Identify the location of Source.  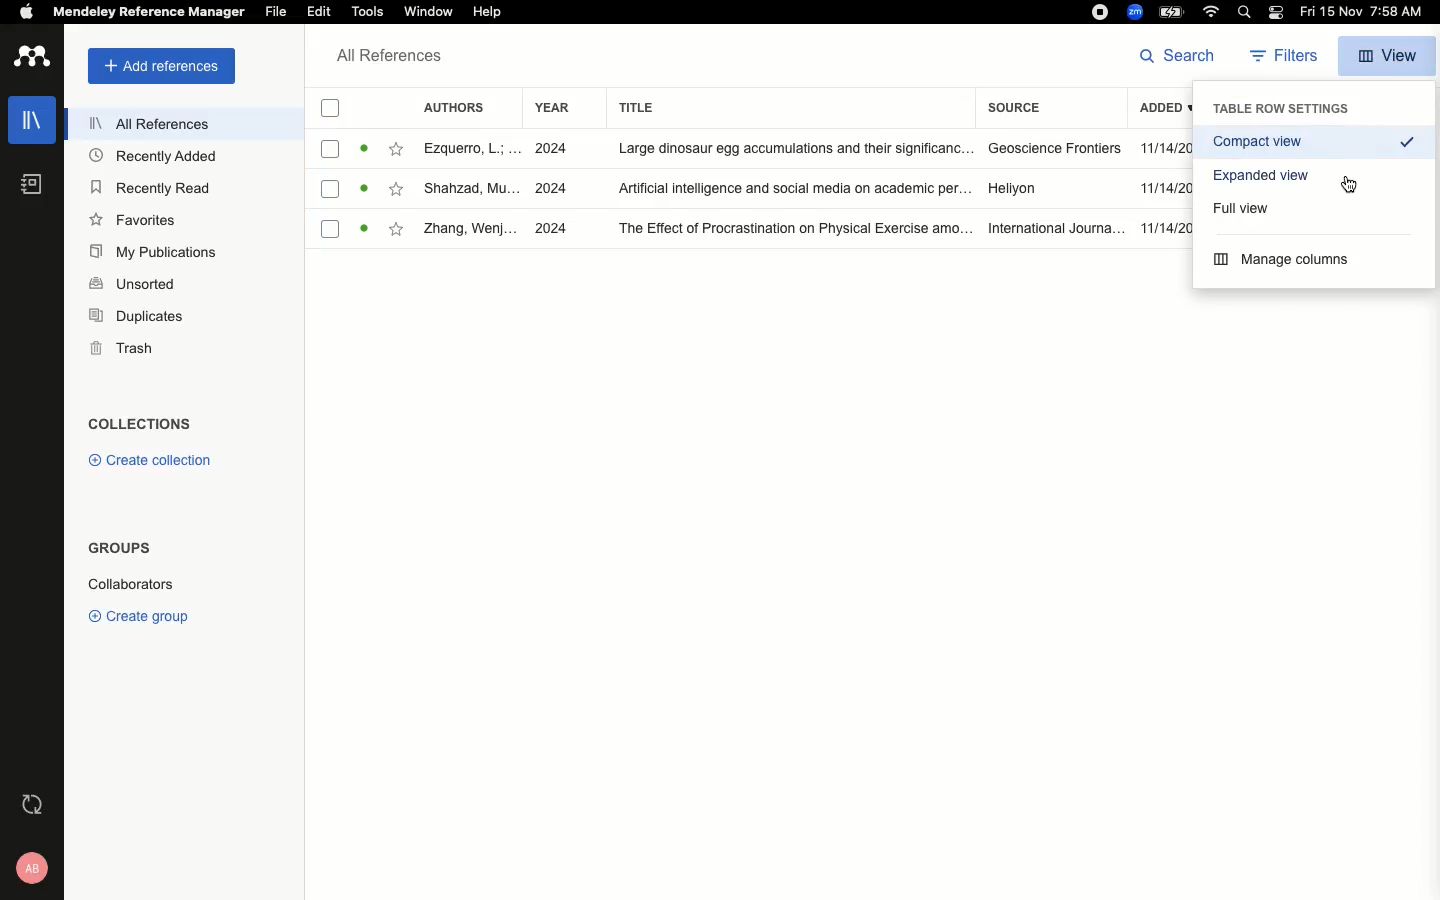
(1025, 110).